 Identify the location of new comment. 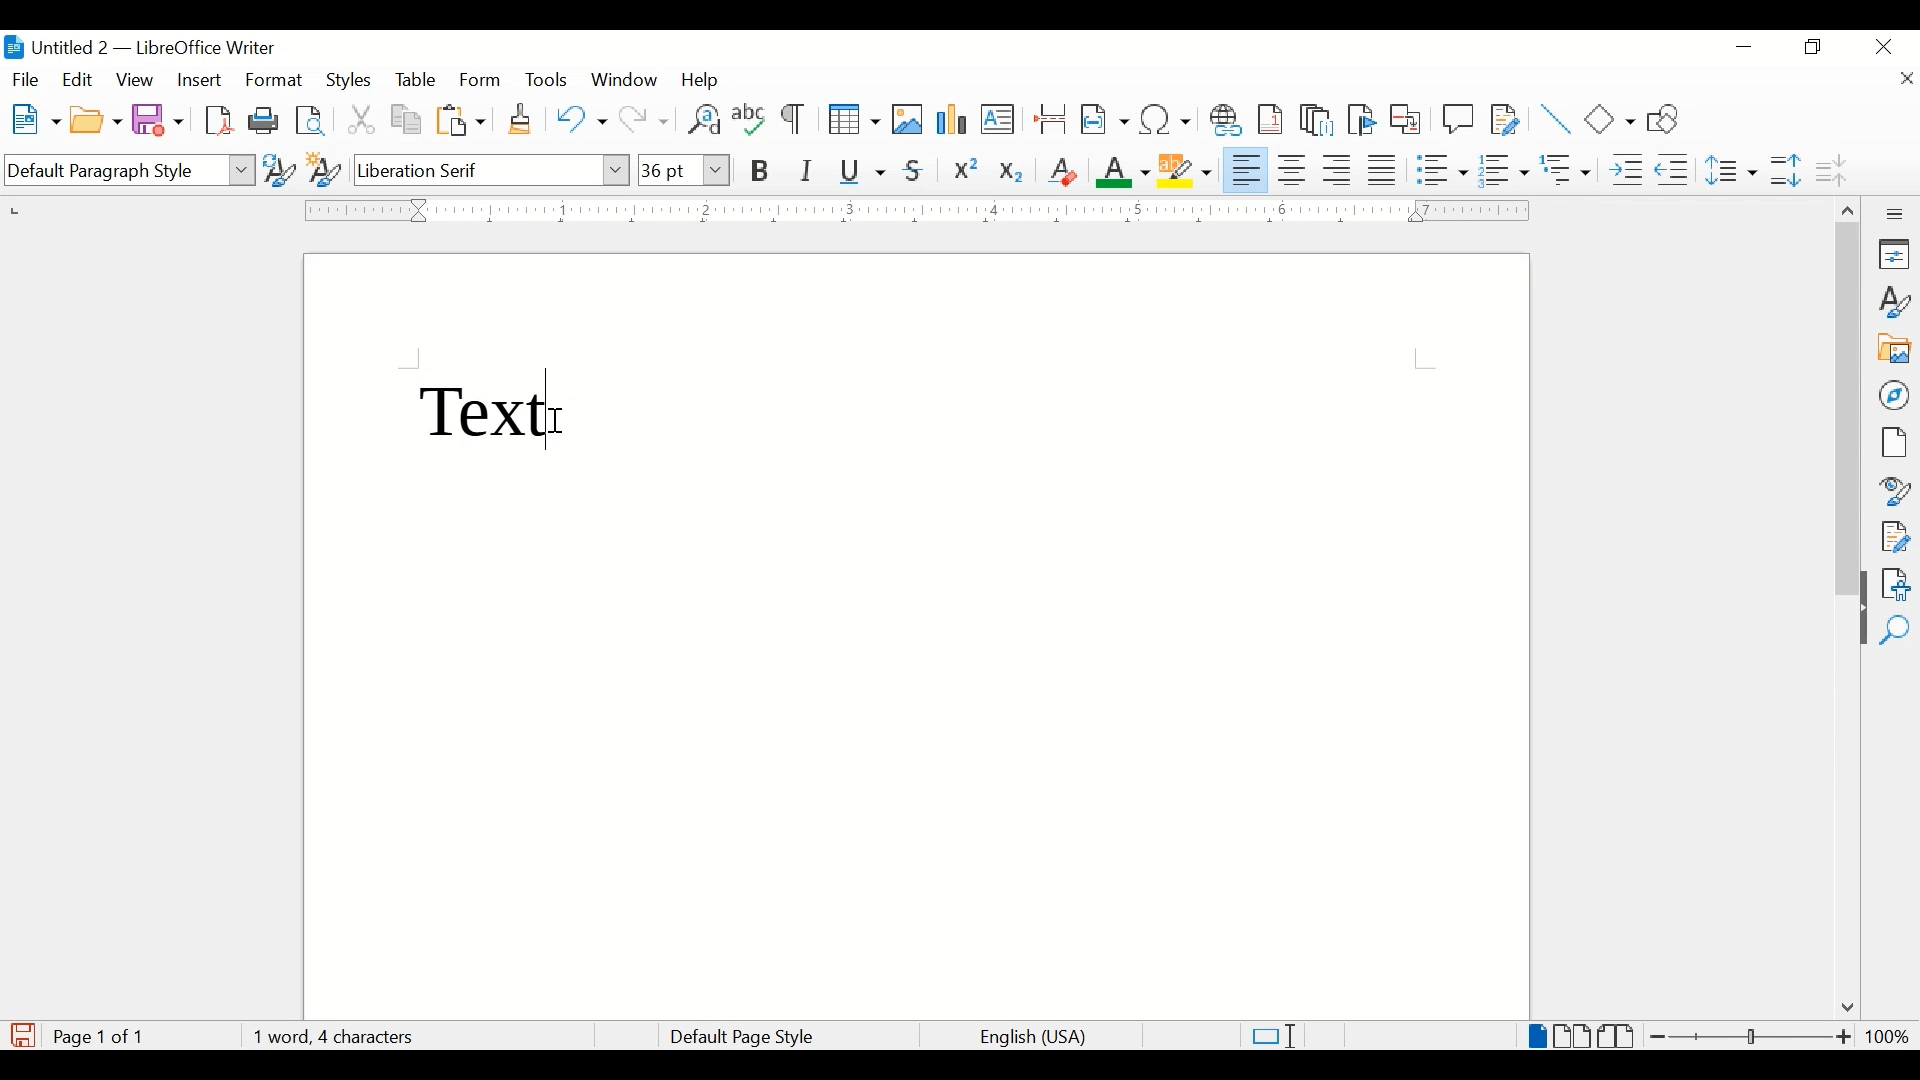
(1459, 119).